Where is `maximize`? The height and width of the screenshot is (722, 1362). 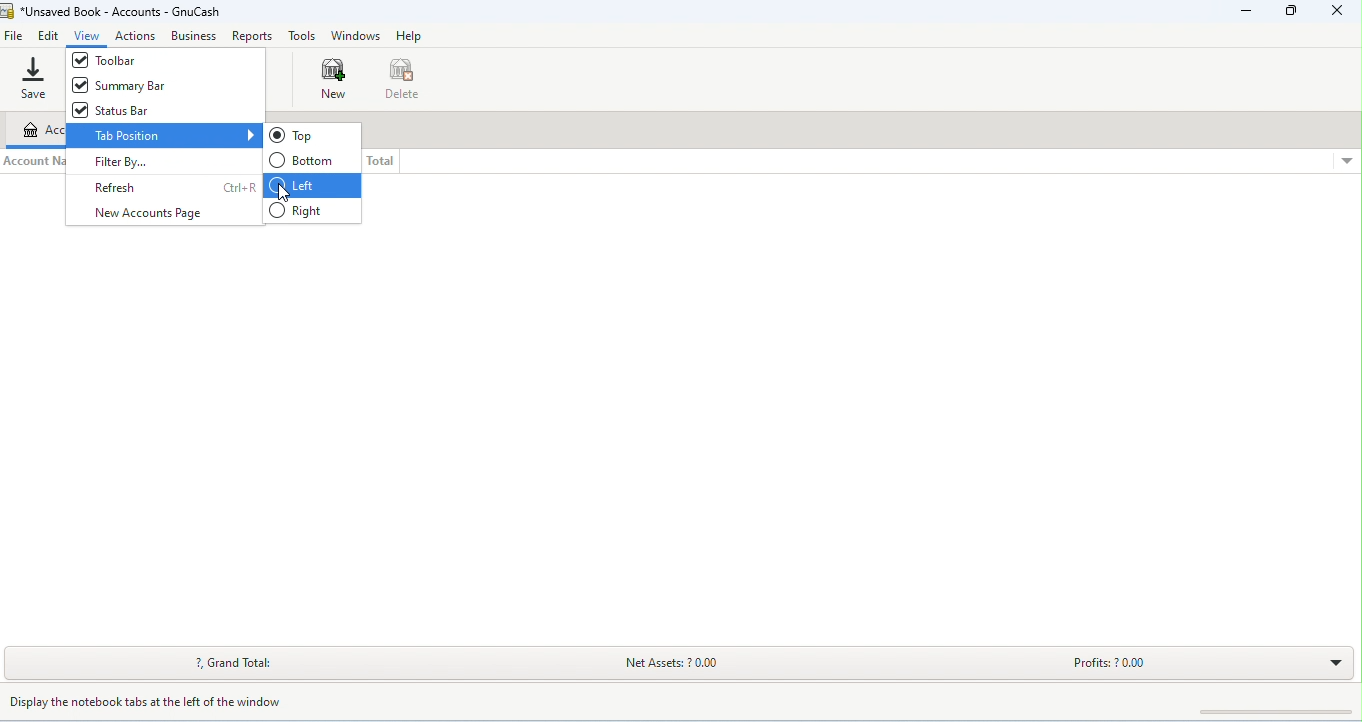 maximize is located at coordinates (1288, 10).